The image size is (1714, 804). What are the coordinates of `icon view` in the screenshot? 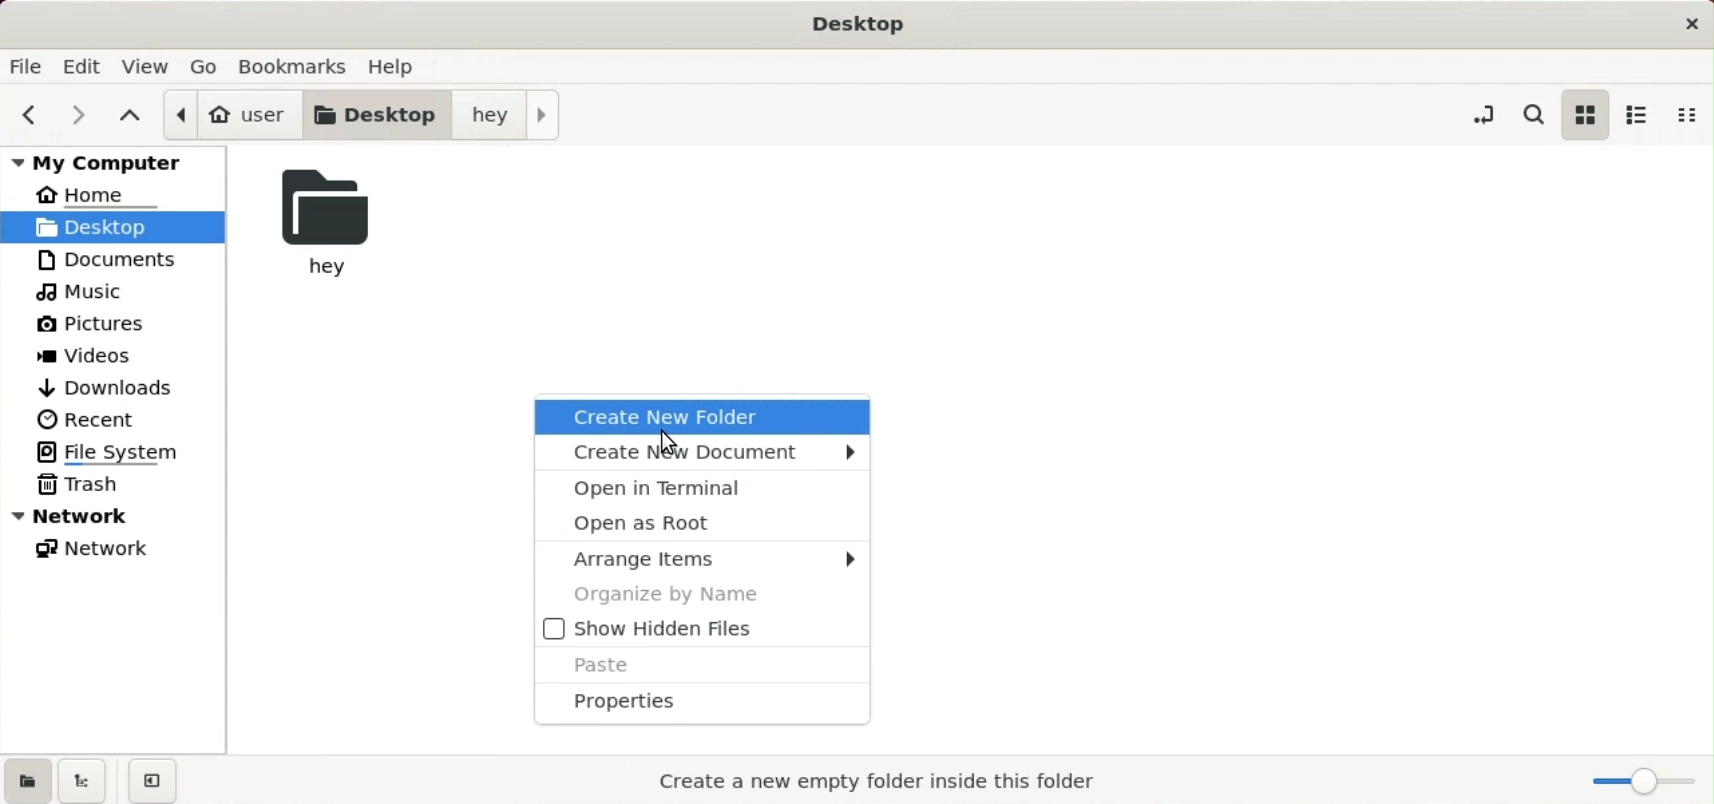 It's located at (1584, 114).